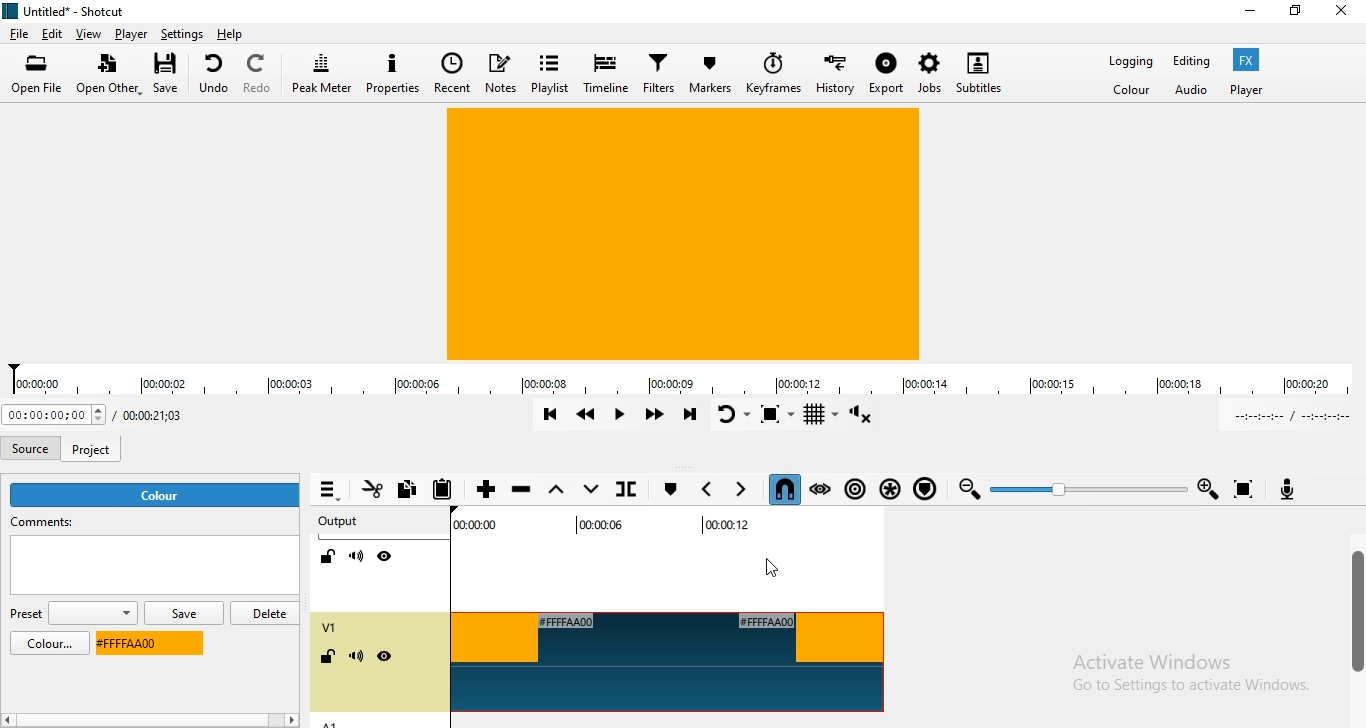 The height and width of the screenshot is (728, 1366). What do you see at coordinates (822, 491) in the screenshot?
I see `Scrub while dragging` at bounding box center [822, 491].